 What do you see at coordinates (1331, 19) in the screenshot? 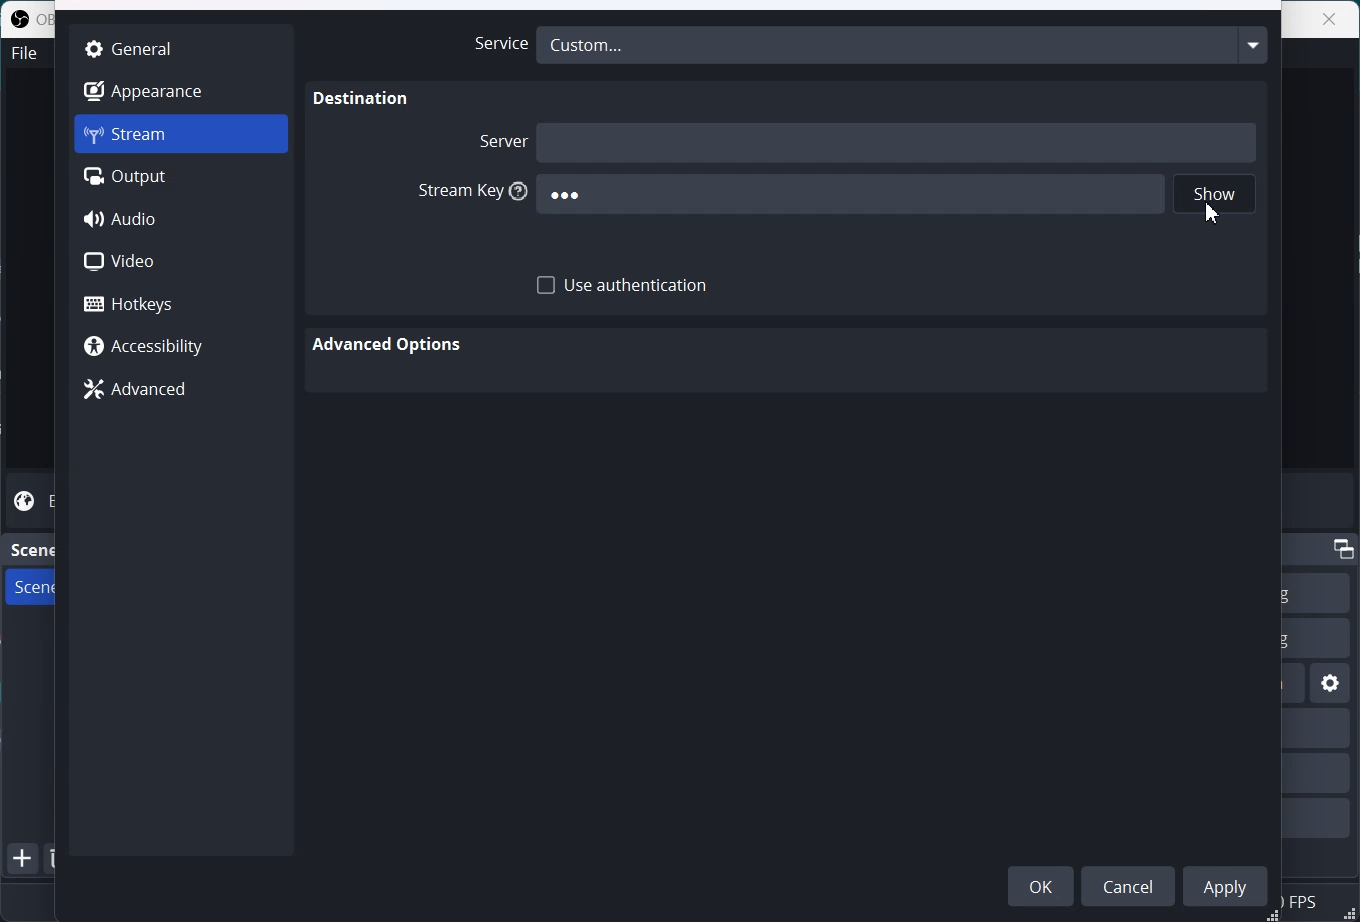
I see `close` at bounding box center [1331, 19].